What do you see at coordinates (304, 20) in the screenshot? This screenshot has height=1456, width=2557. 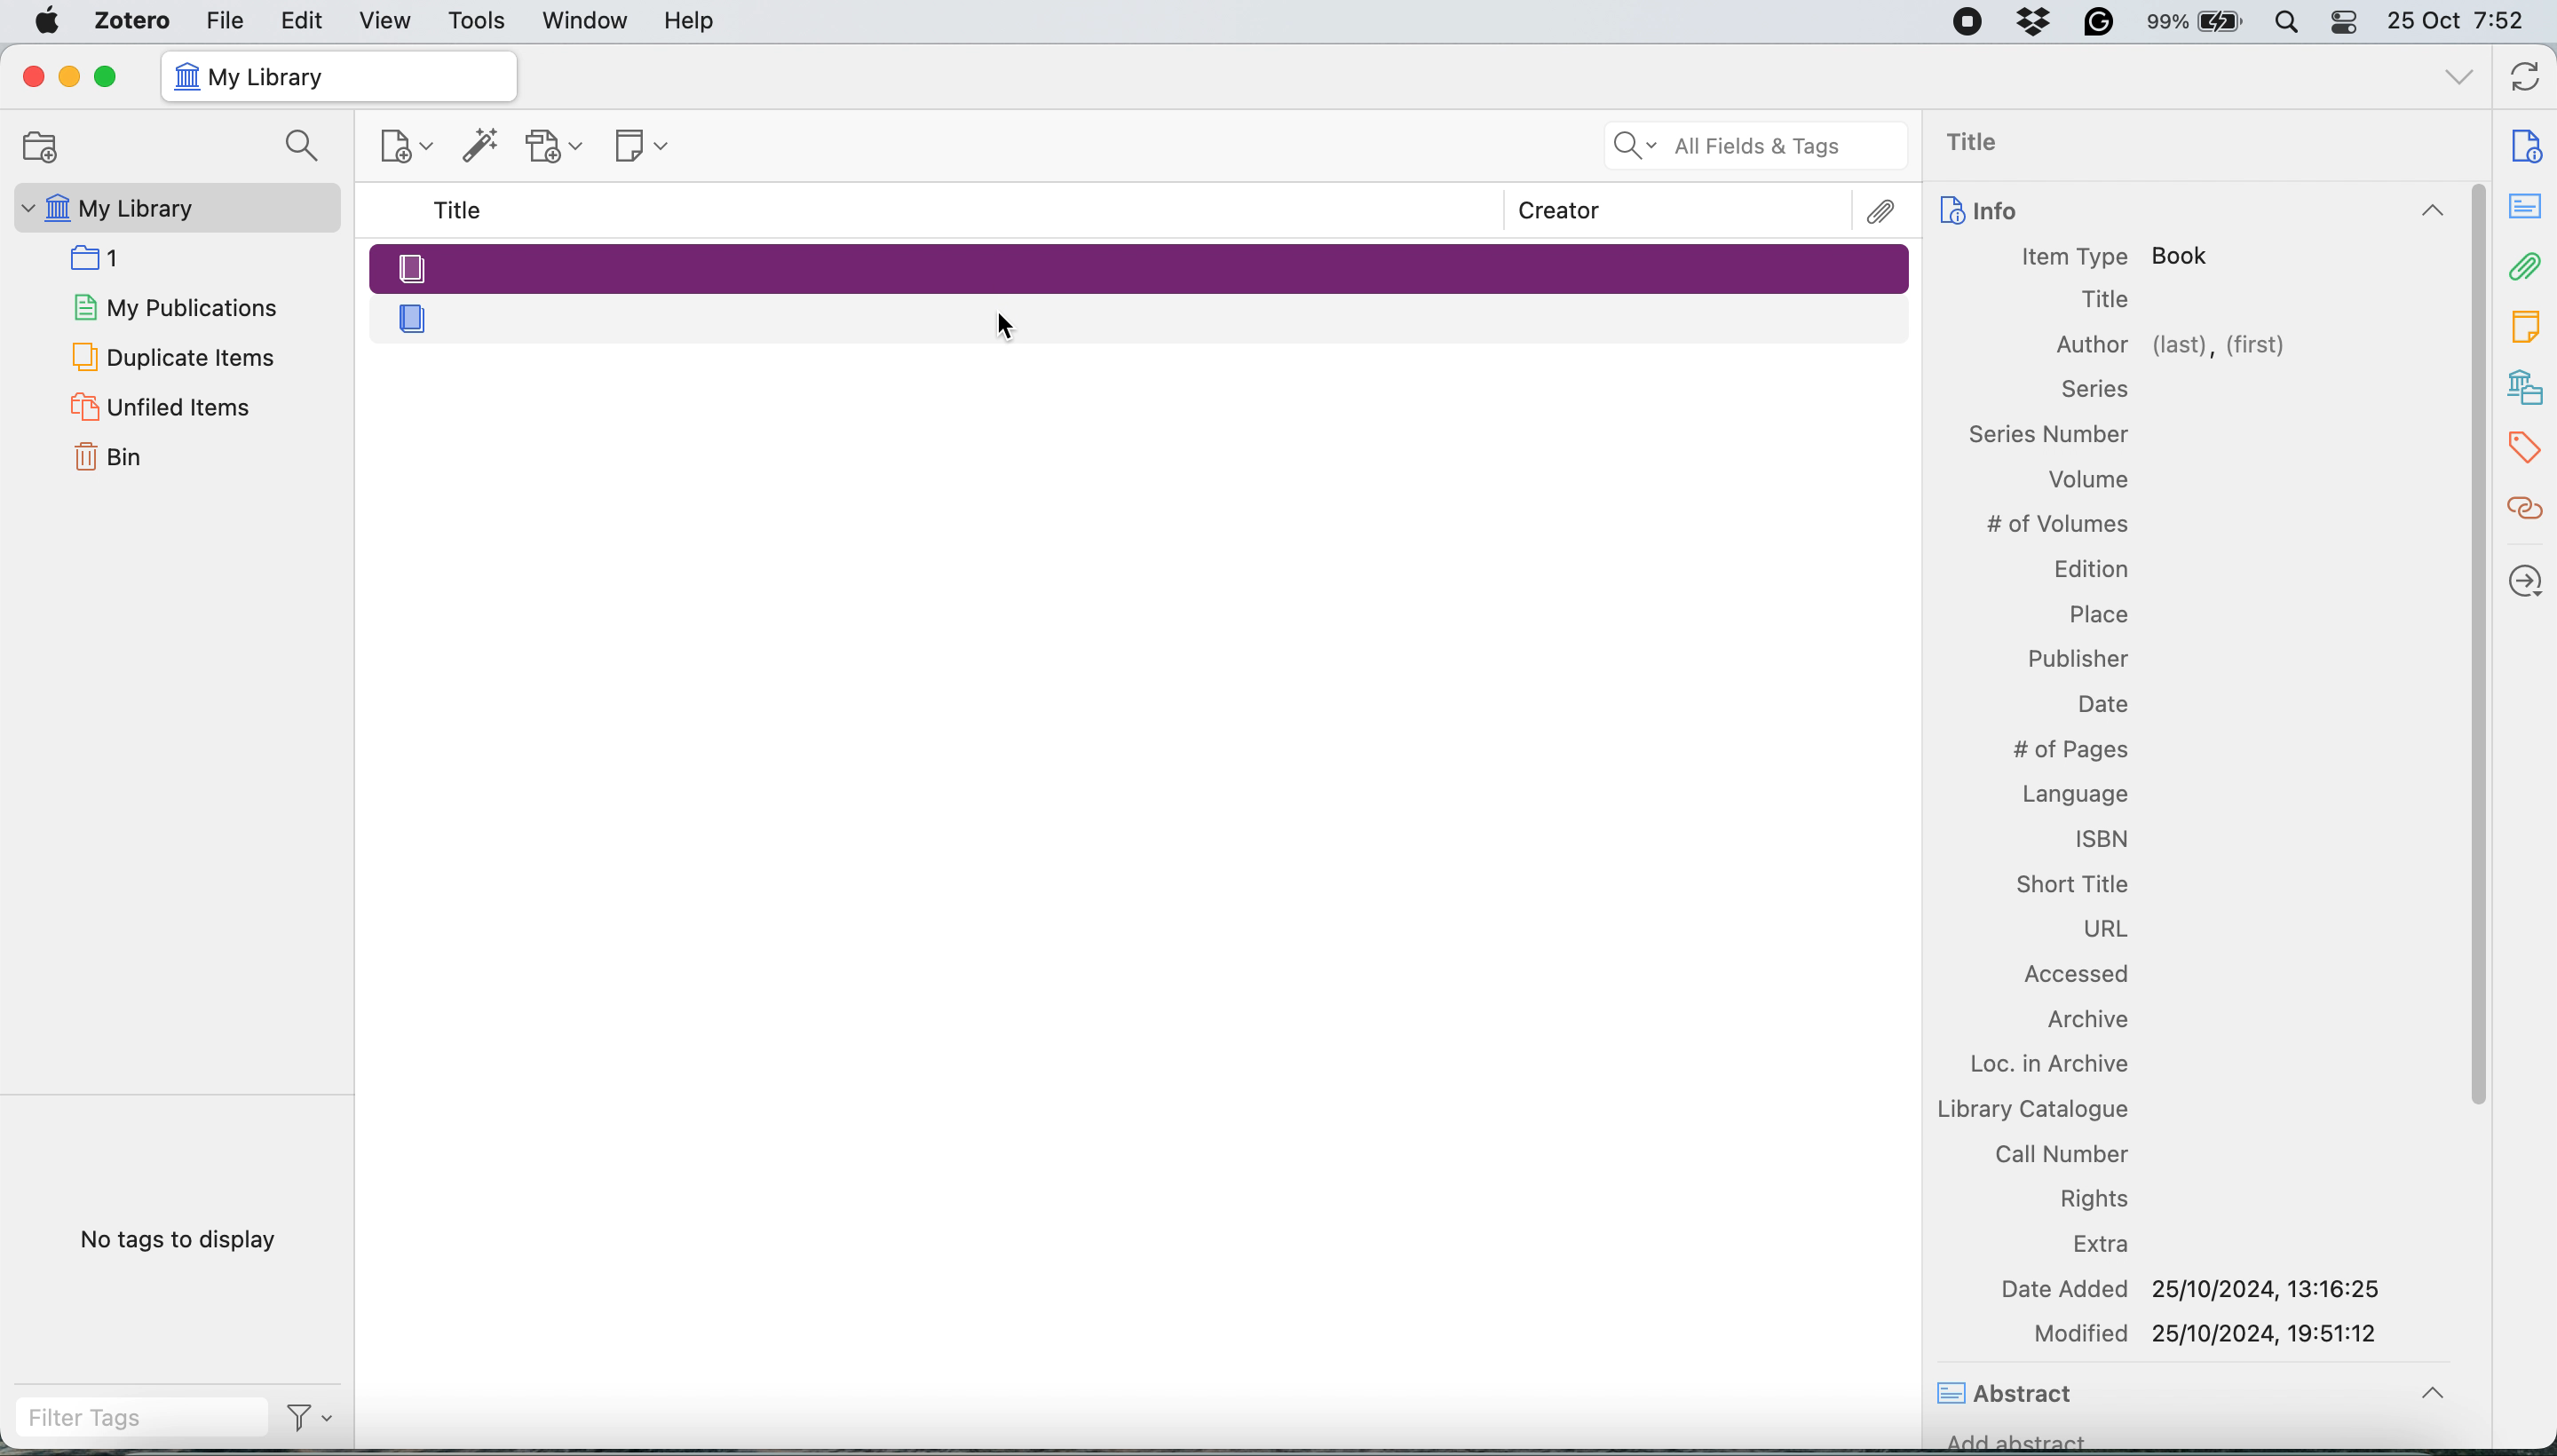 I see `Edit` at bounding box center [304, 20].